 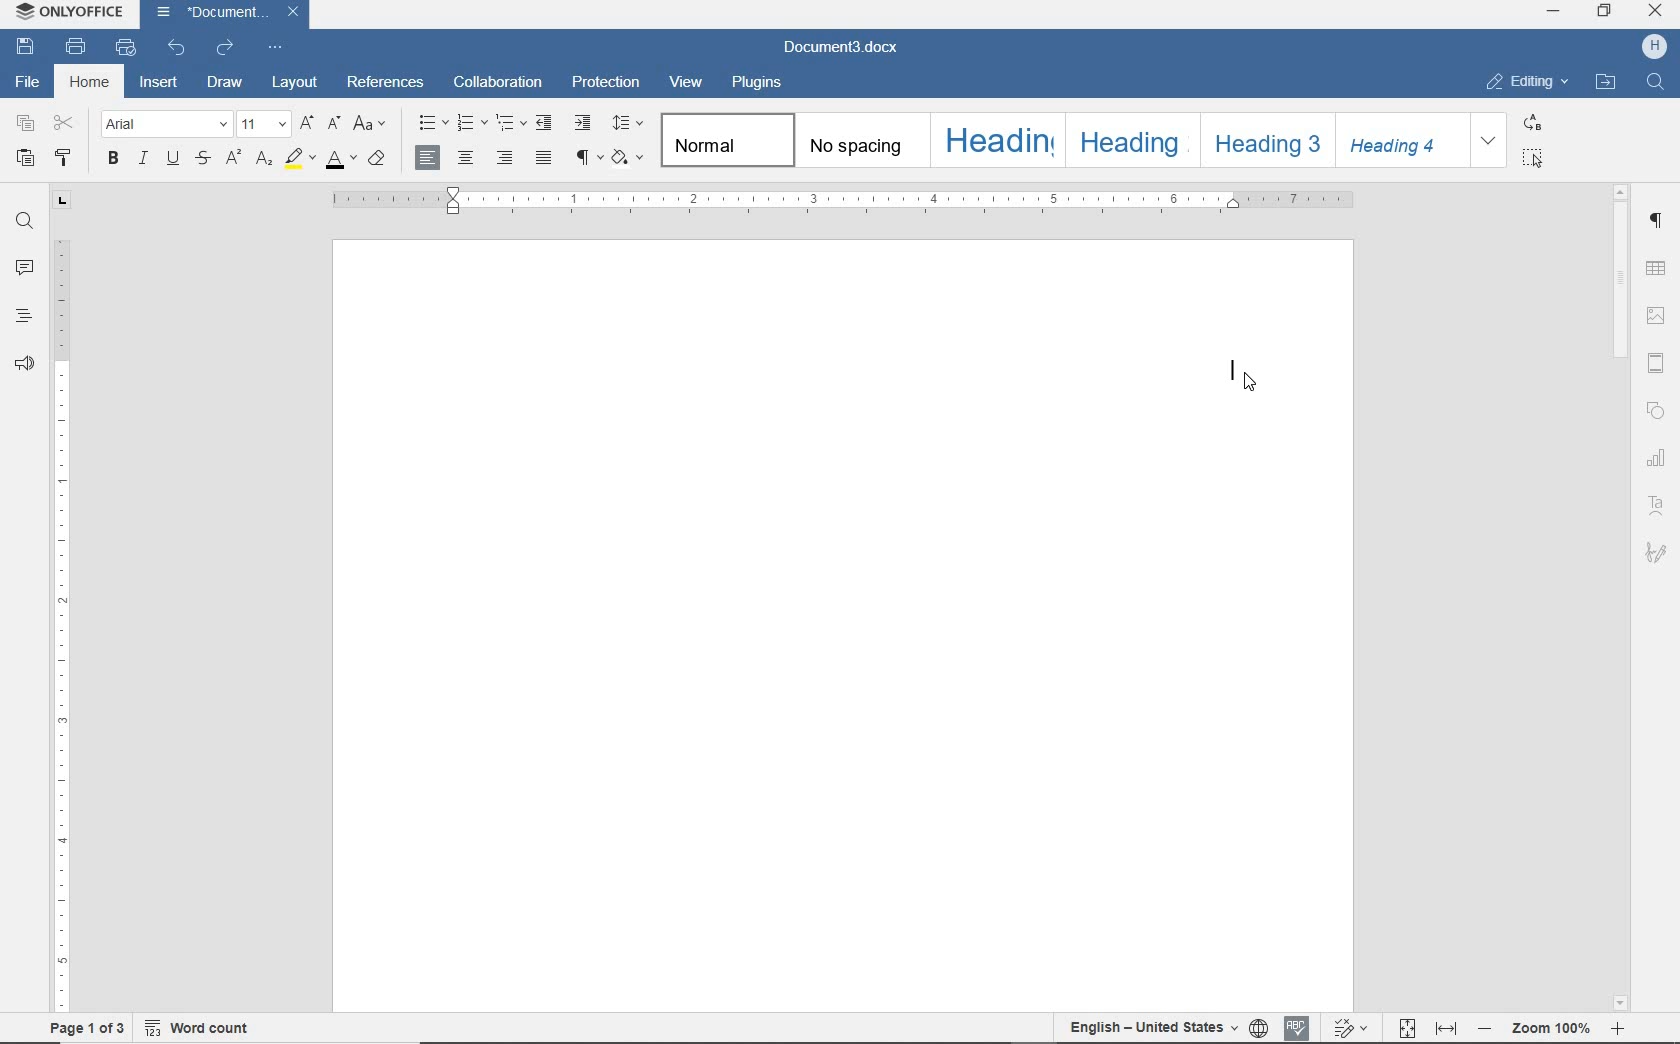 What do you see at coordinates (25, 124) in the screenshot?
I see `COPY` at bounding box center [25, 124].